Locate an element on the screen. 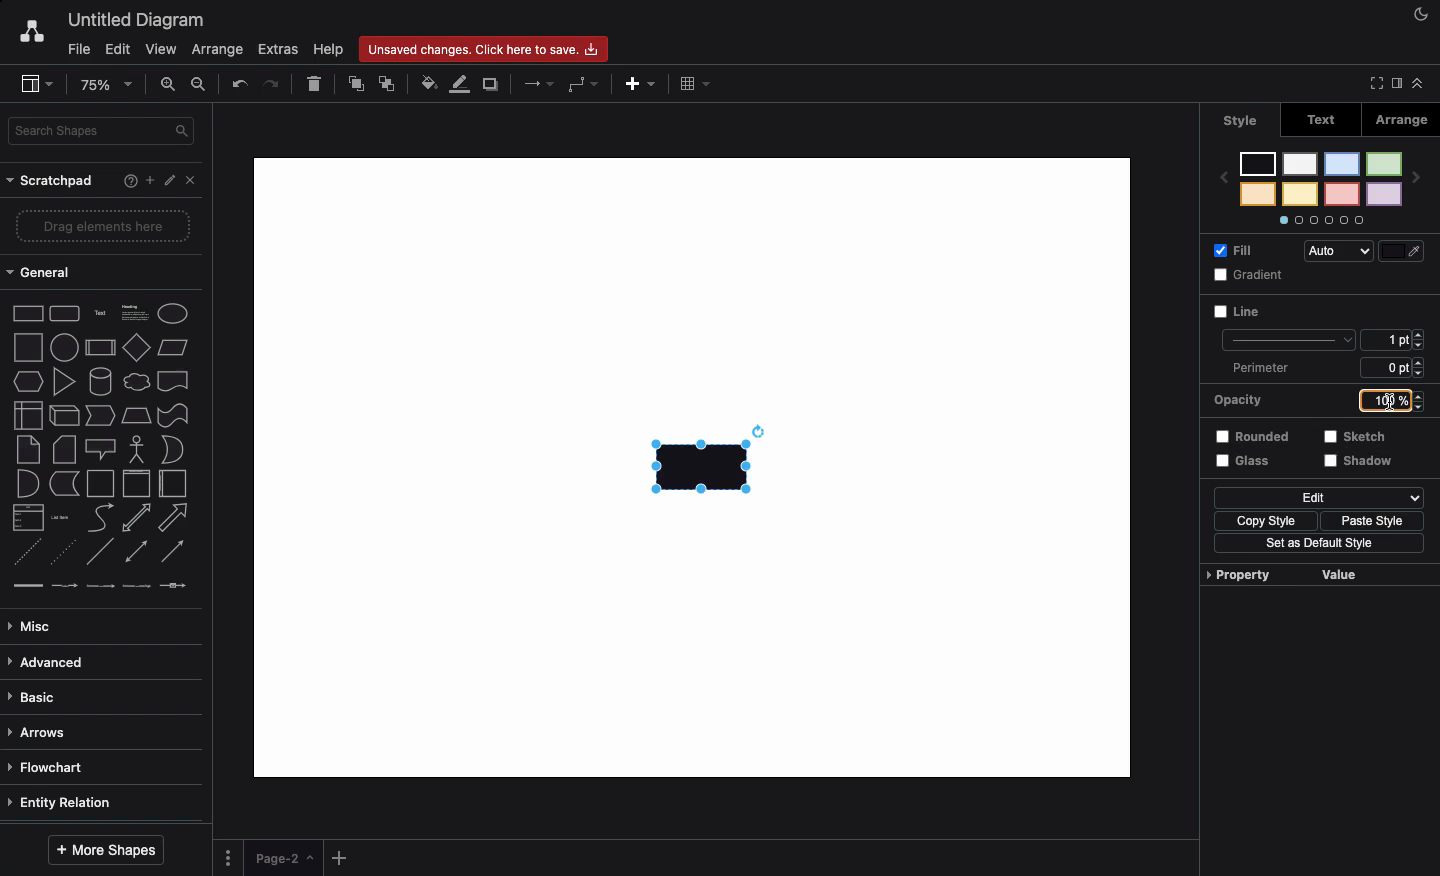 This screenshot has width=1440, height=876. dashed line is located at coordinates (23, 551).